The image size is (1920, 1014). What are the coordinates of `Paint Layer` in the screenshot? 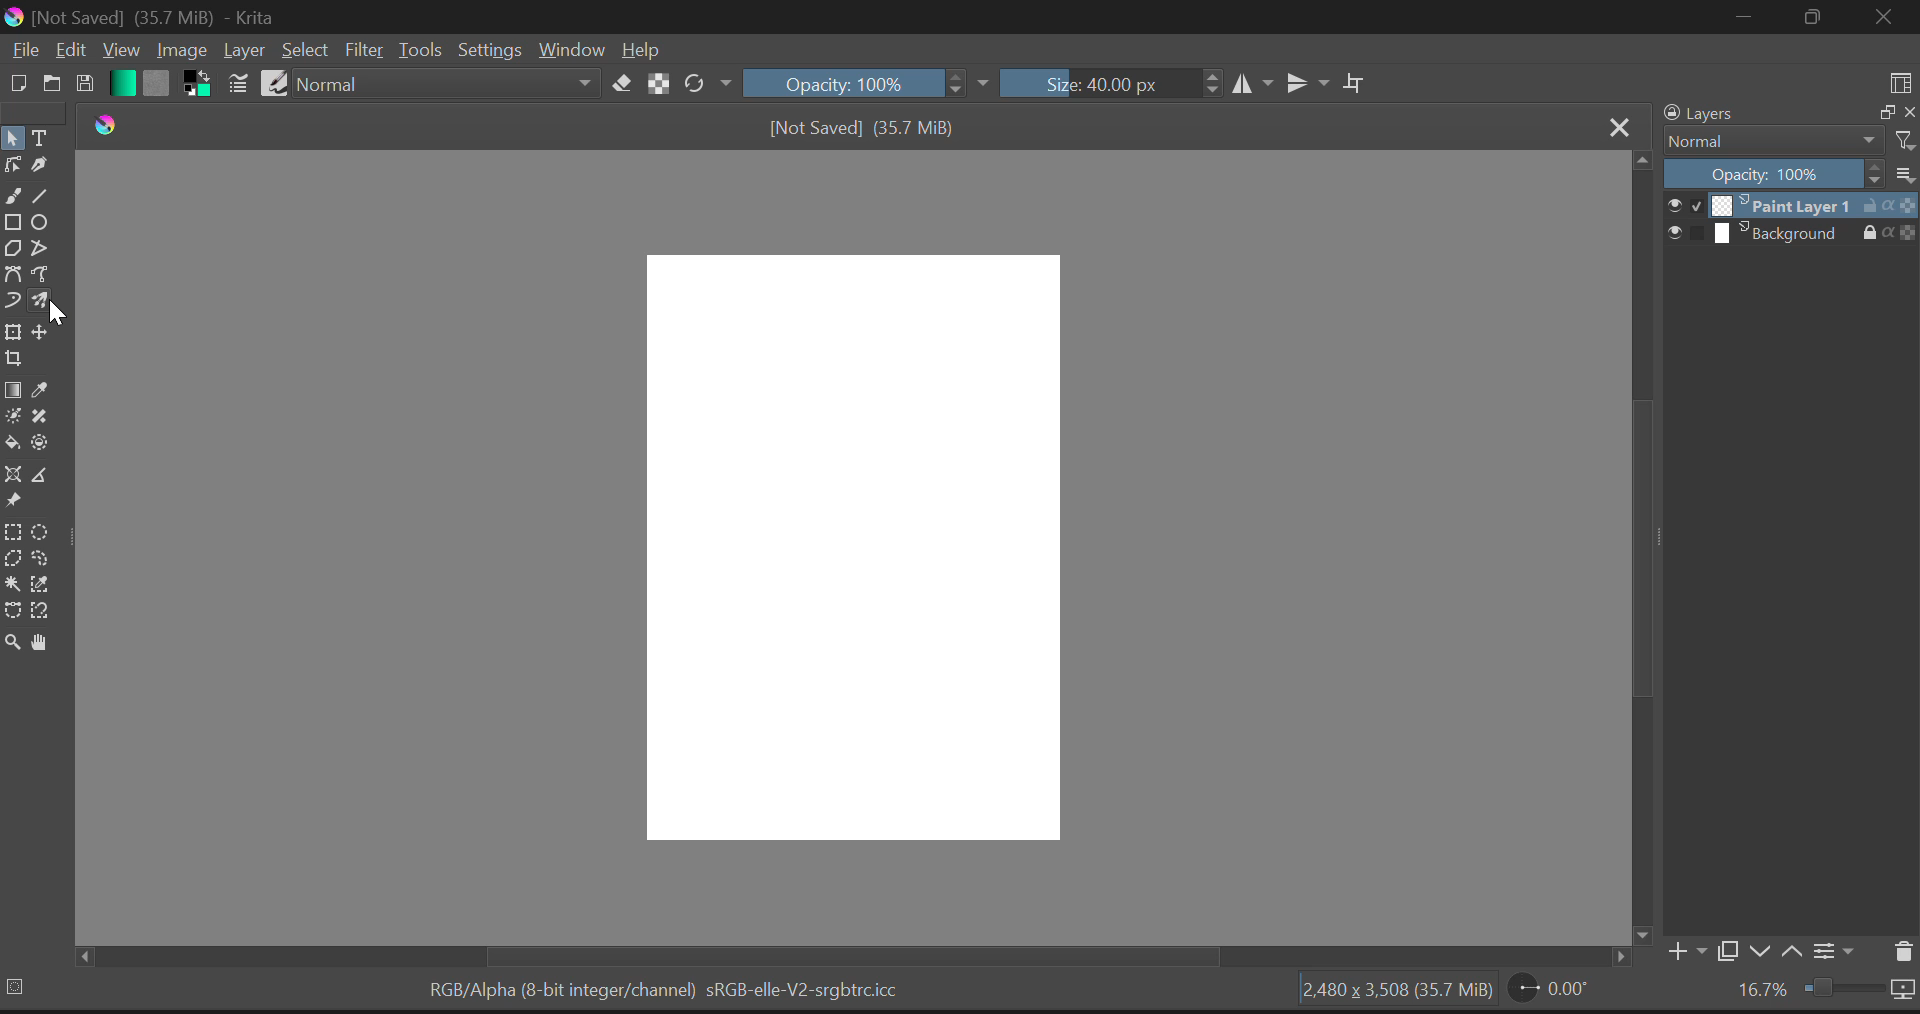 It's located at (1792, 207).